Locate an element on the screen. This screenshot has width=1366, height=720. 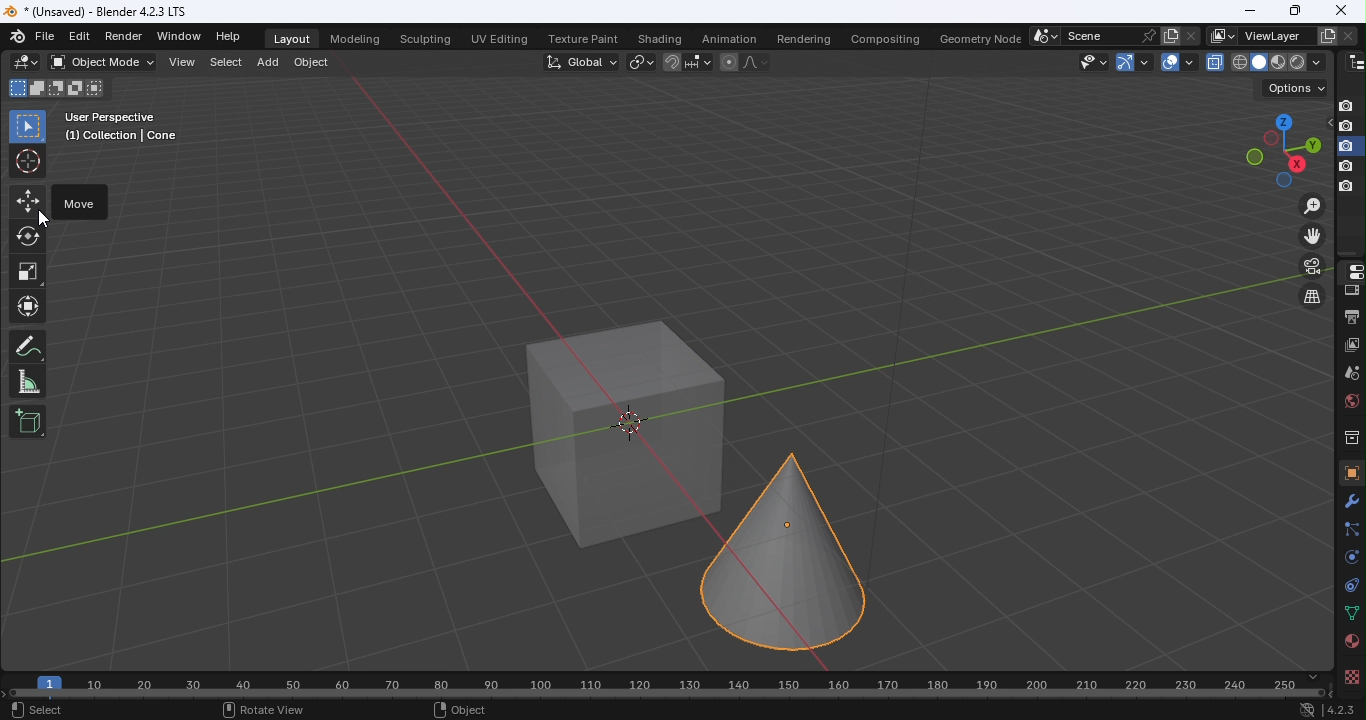
Object is located at coordinates (310, 65).